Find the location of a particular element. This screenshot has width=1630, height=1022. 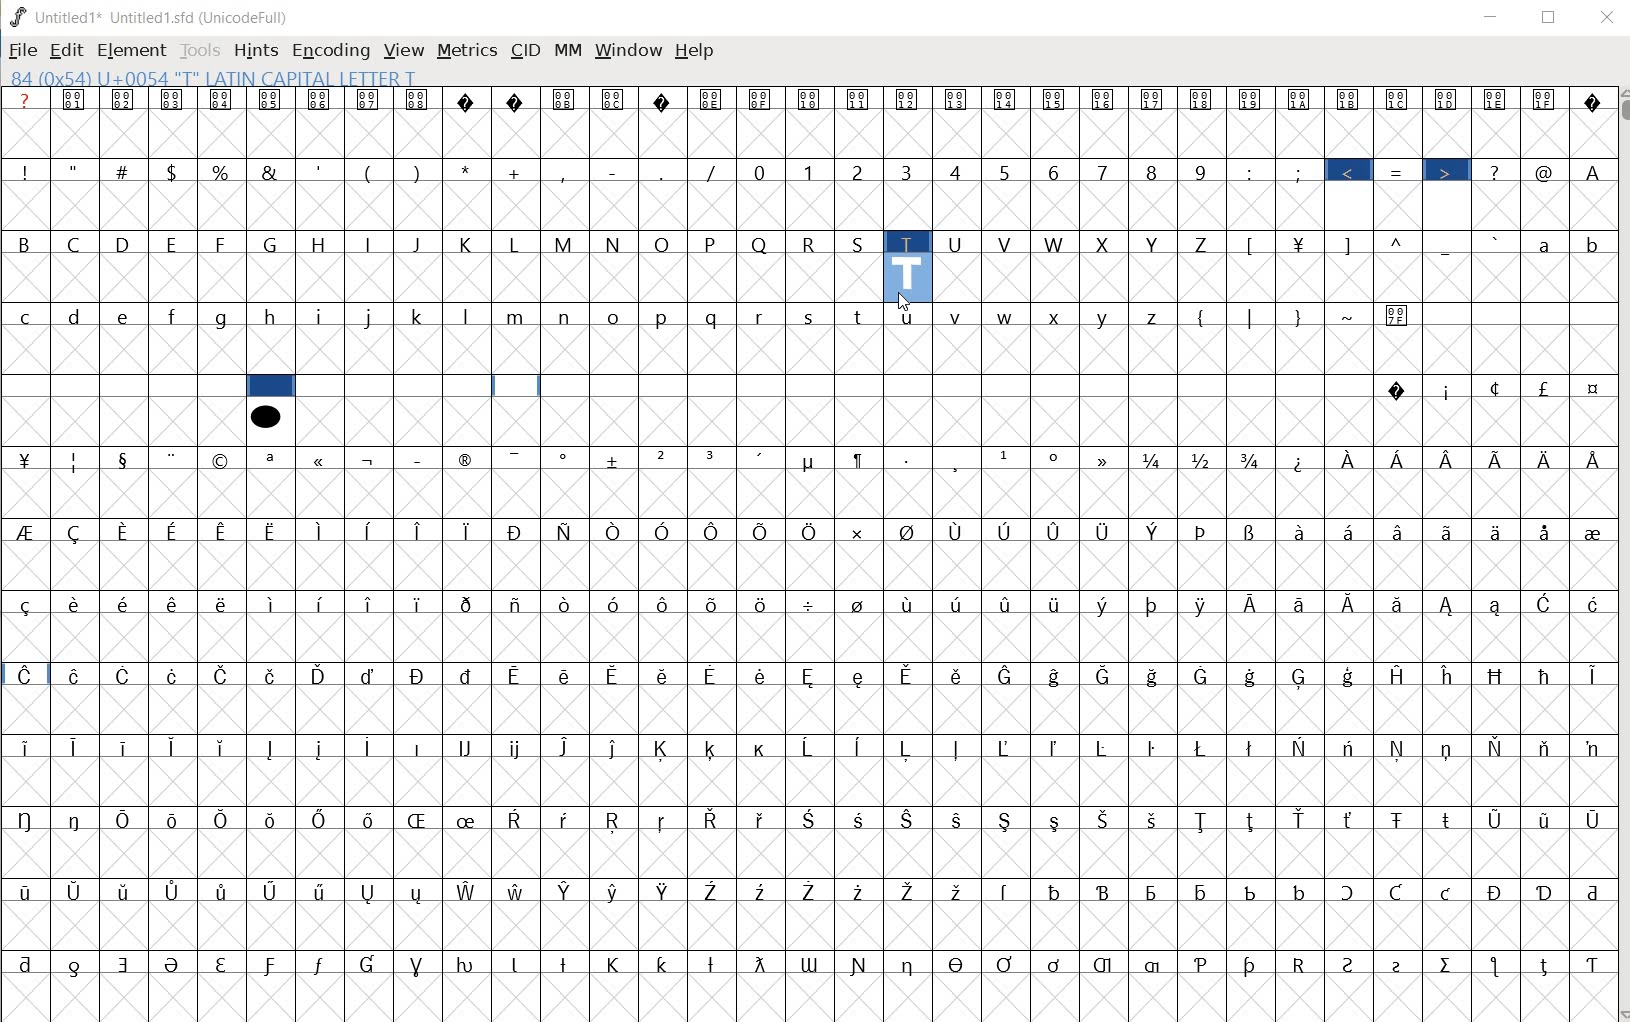

# is located at coordinates (124, 172).